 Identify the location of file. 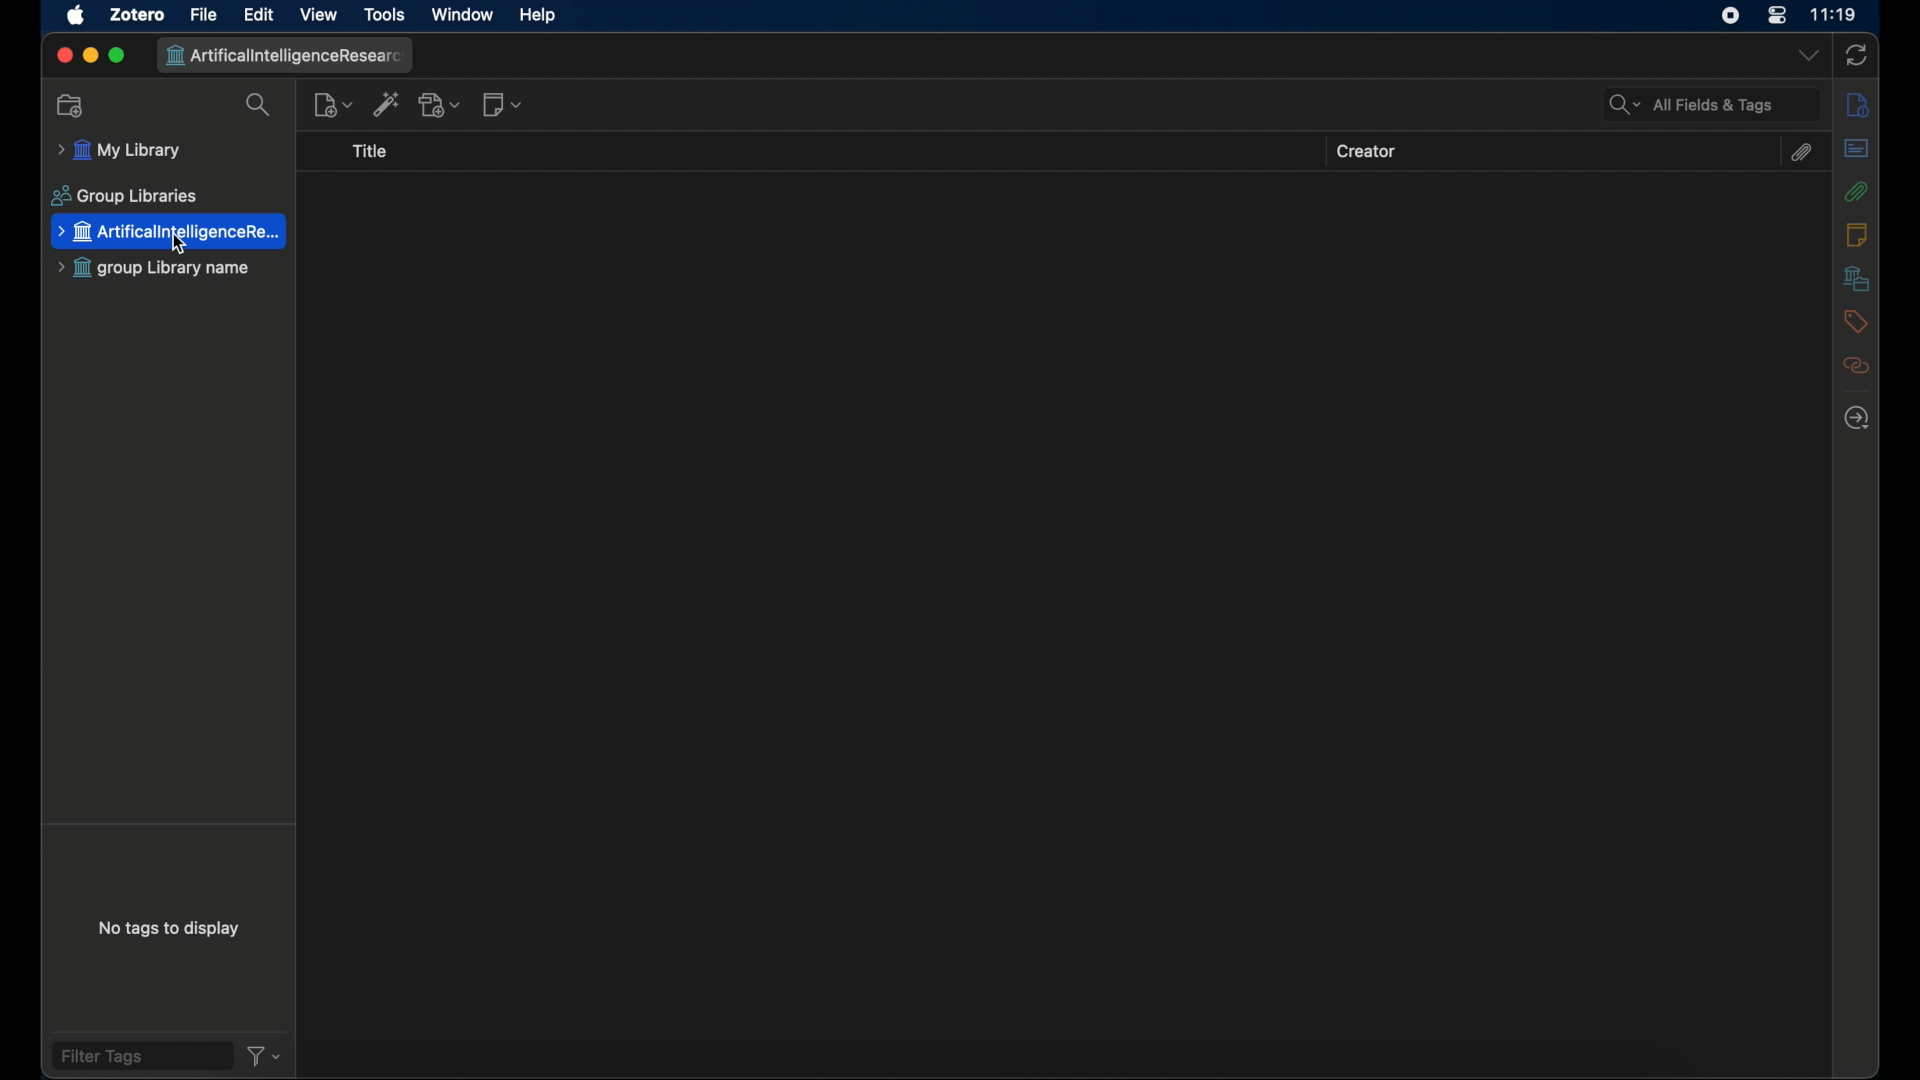
(204, 14).